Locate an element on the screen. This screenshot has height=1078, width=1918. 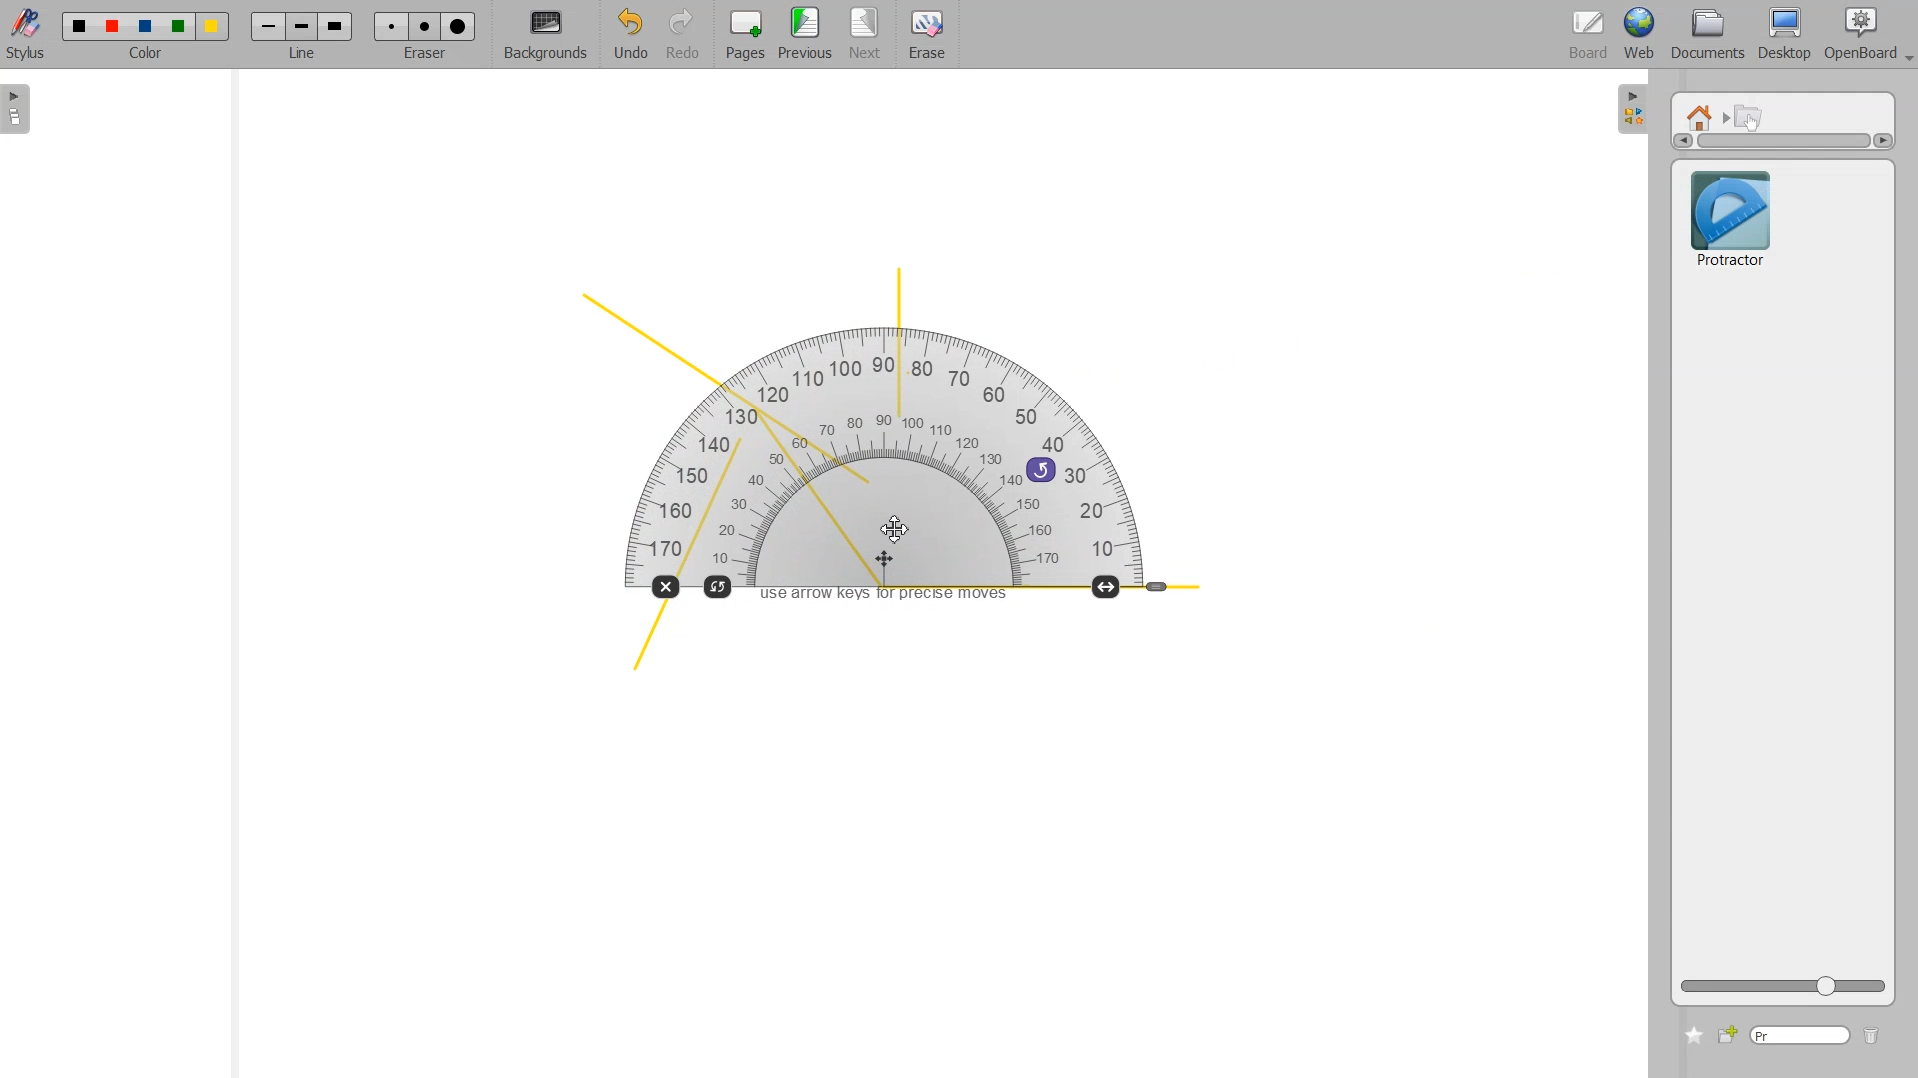
Undo is located at coordinates (627, 36).